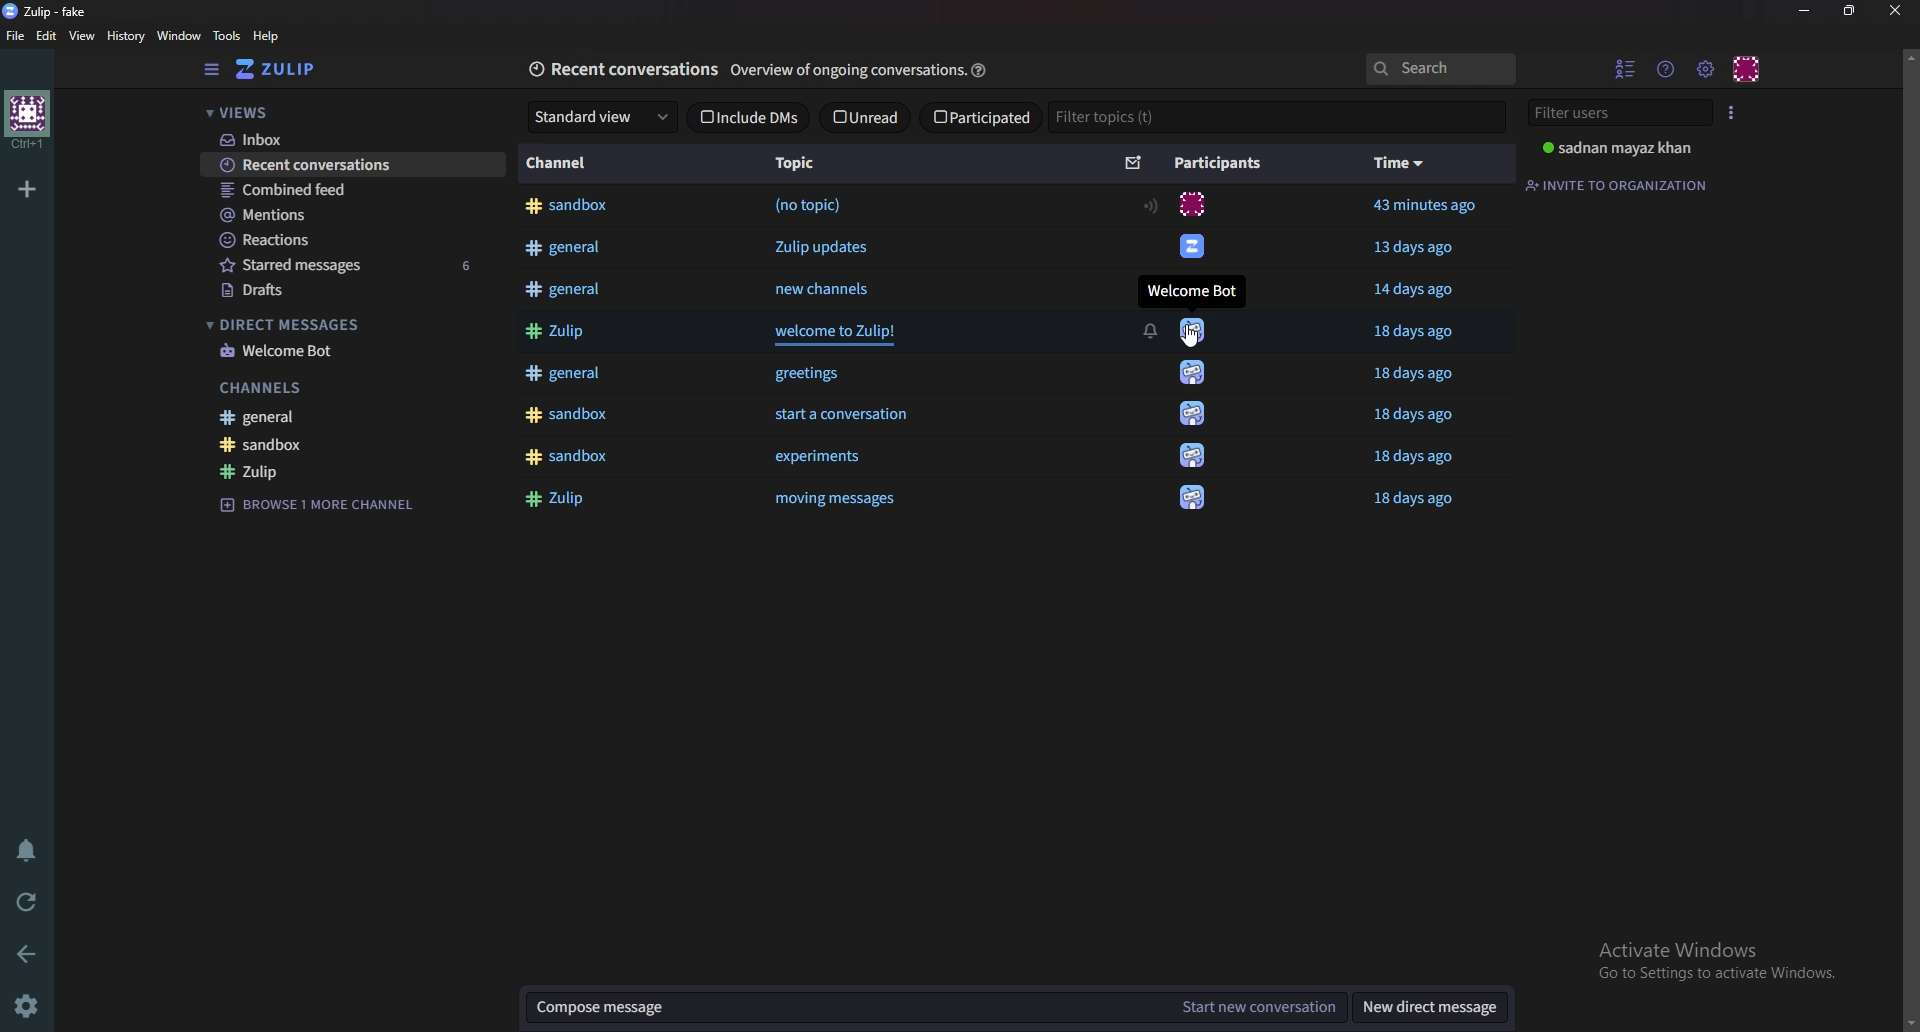  I want to click on help, so click(266, 36).